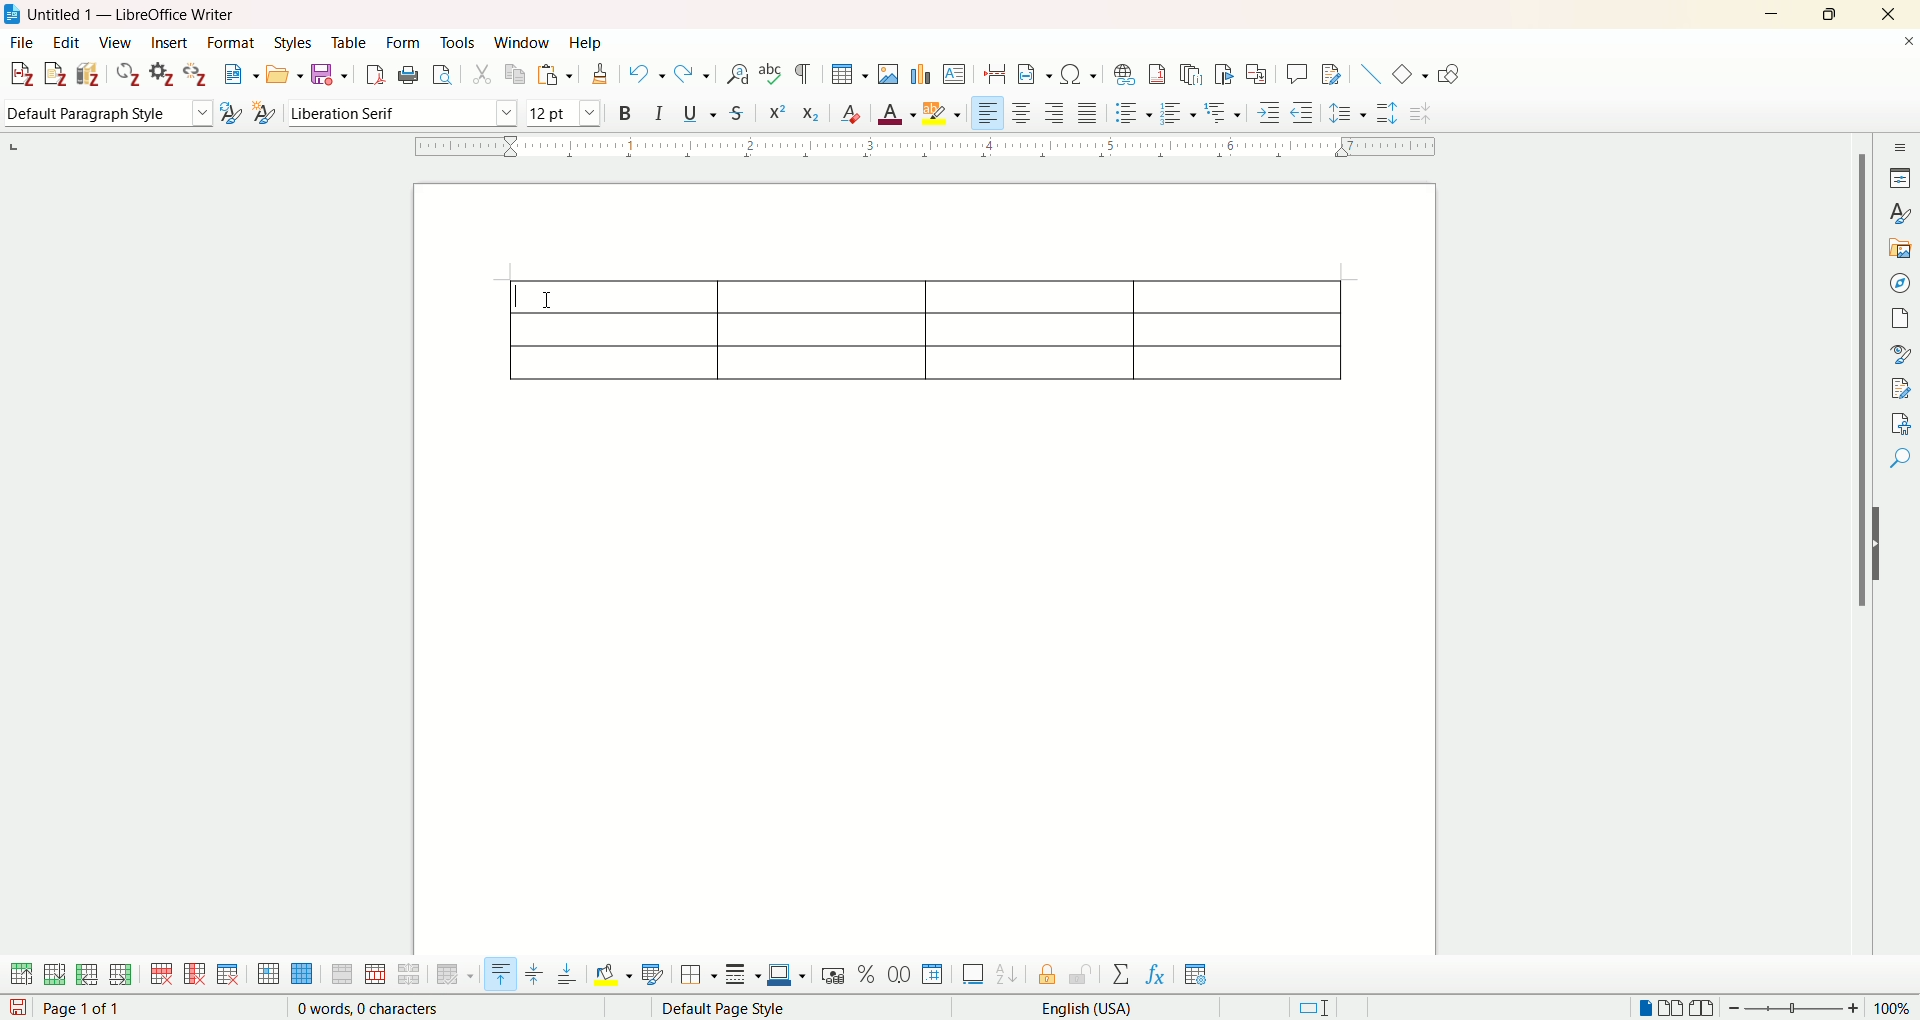  Describe the element at coordinates (614, 975) in the screenshot. I see `background color` at that location.